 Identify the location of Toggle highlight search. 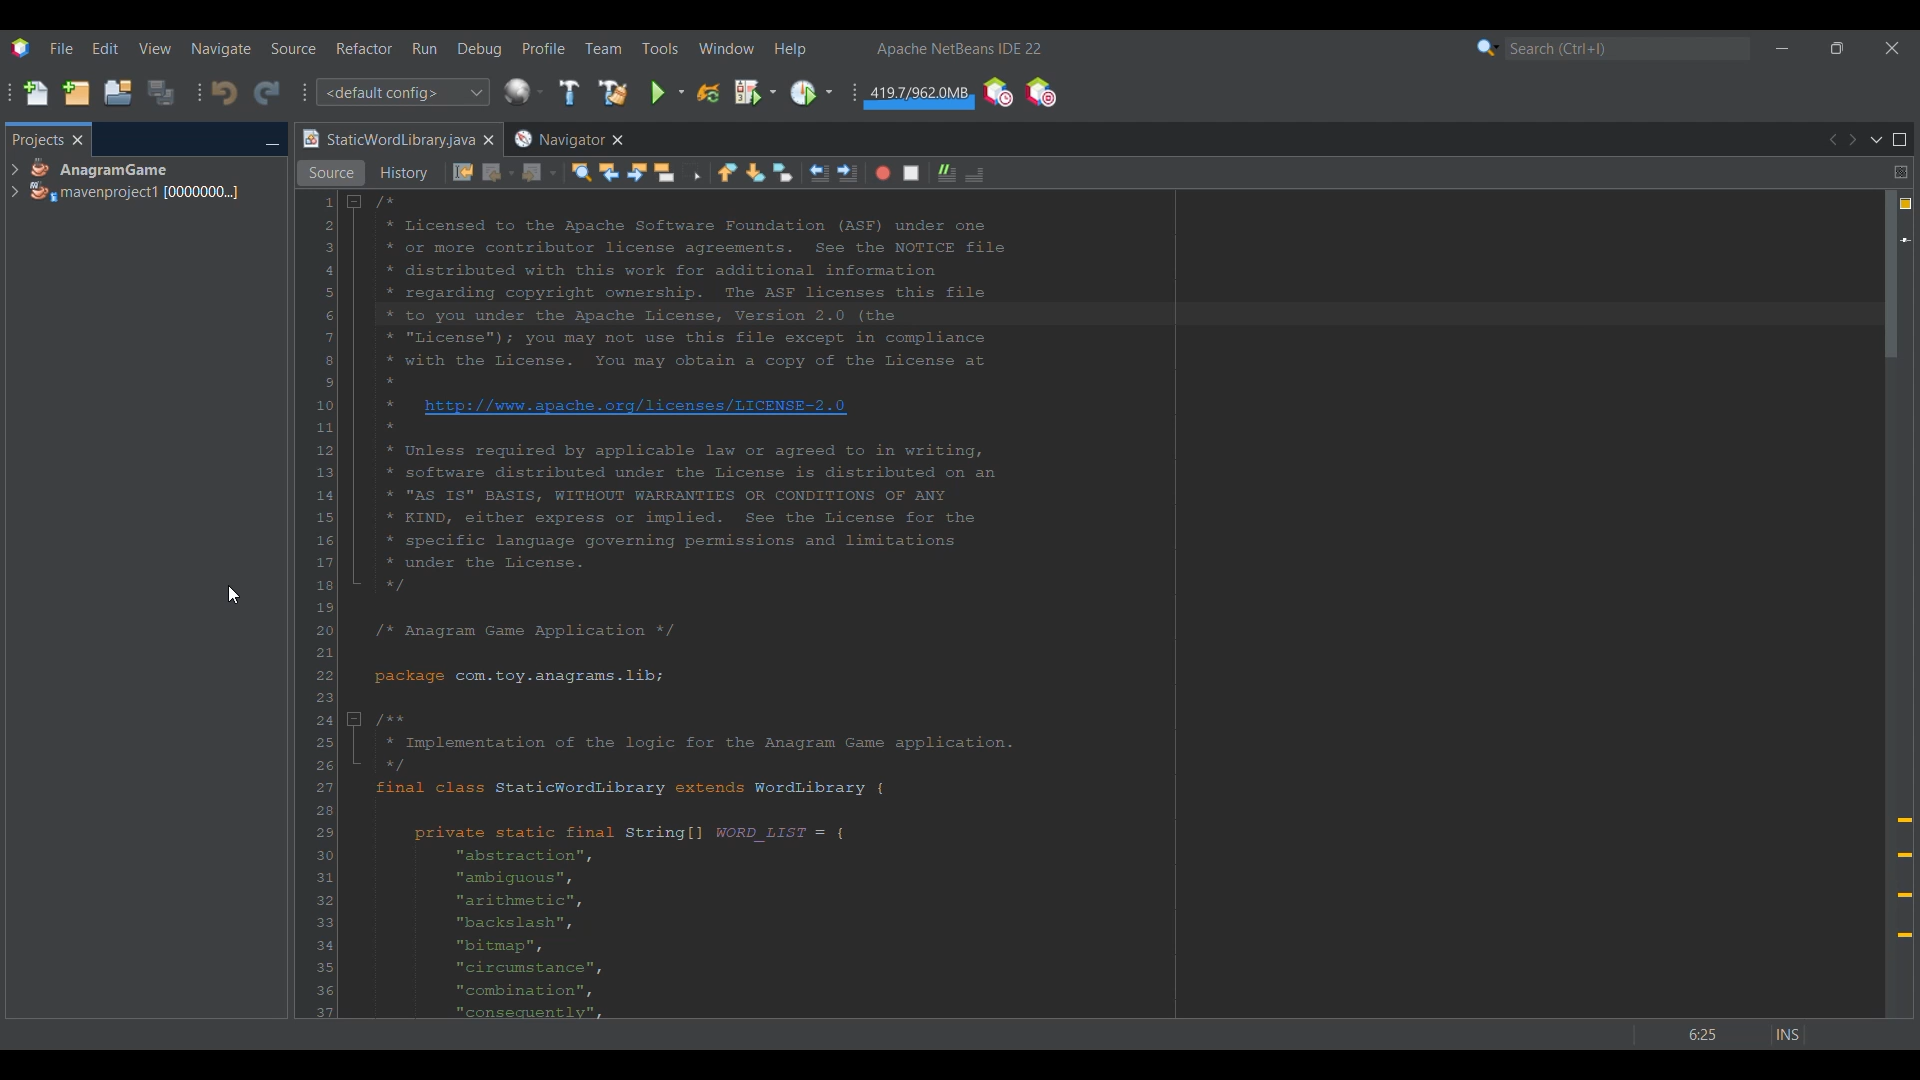
(664, 172).